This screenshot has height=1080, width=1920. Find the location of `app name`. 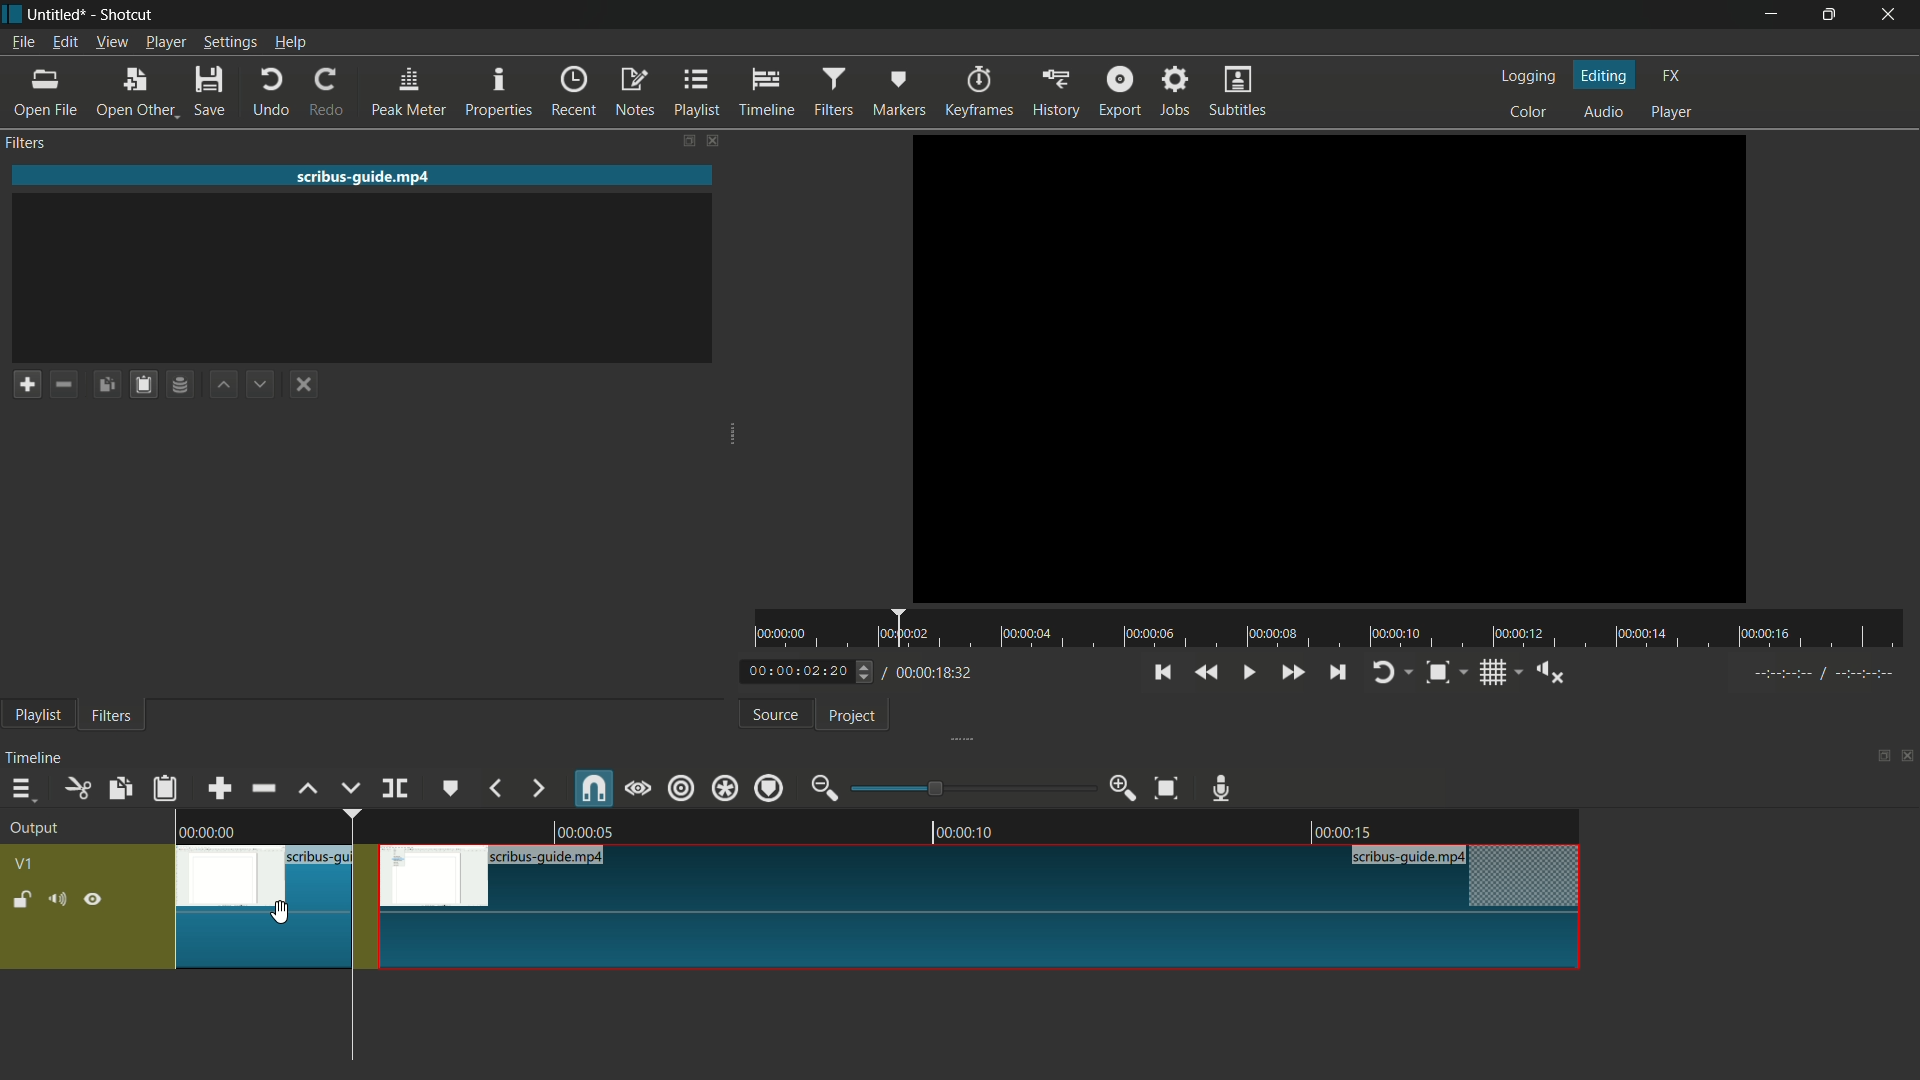

app name is located at coordinates (127, 15).